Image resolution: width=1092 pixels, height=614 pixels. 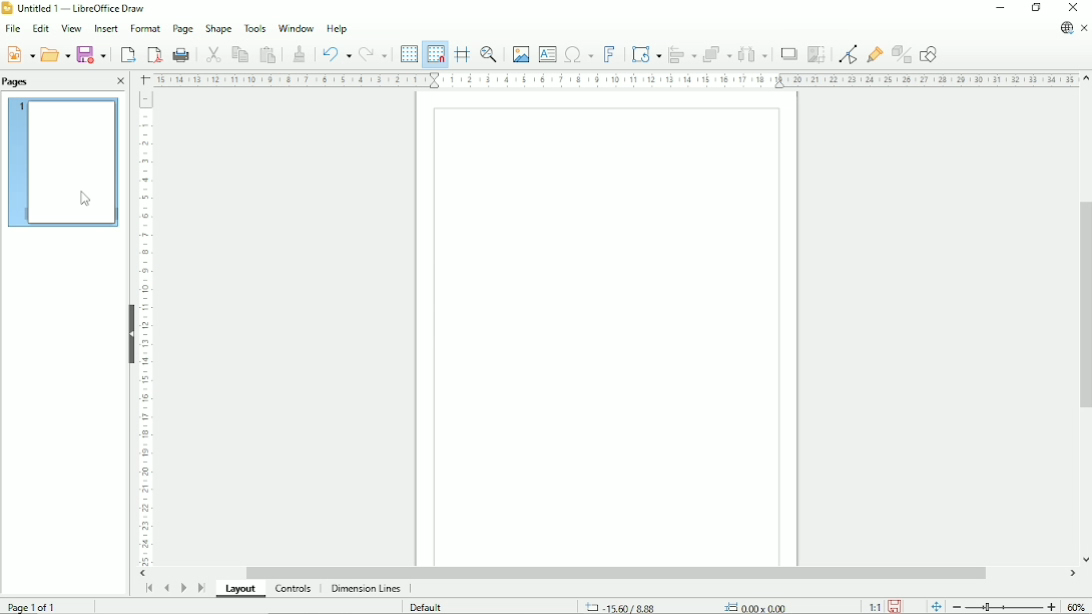 I want to click on Zoom & pan, so click(x=490, y=54).